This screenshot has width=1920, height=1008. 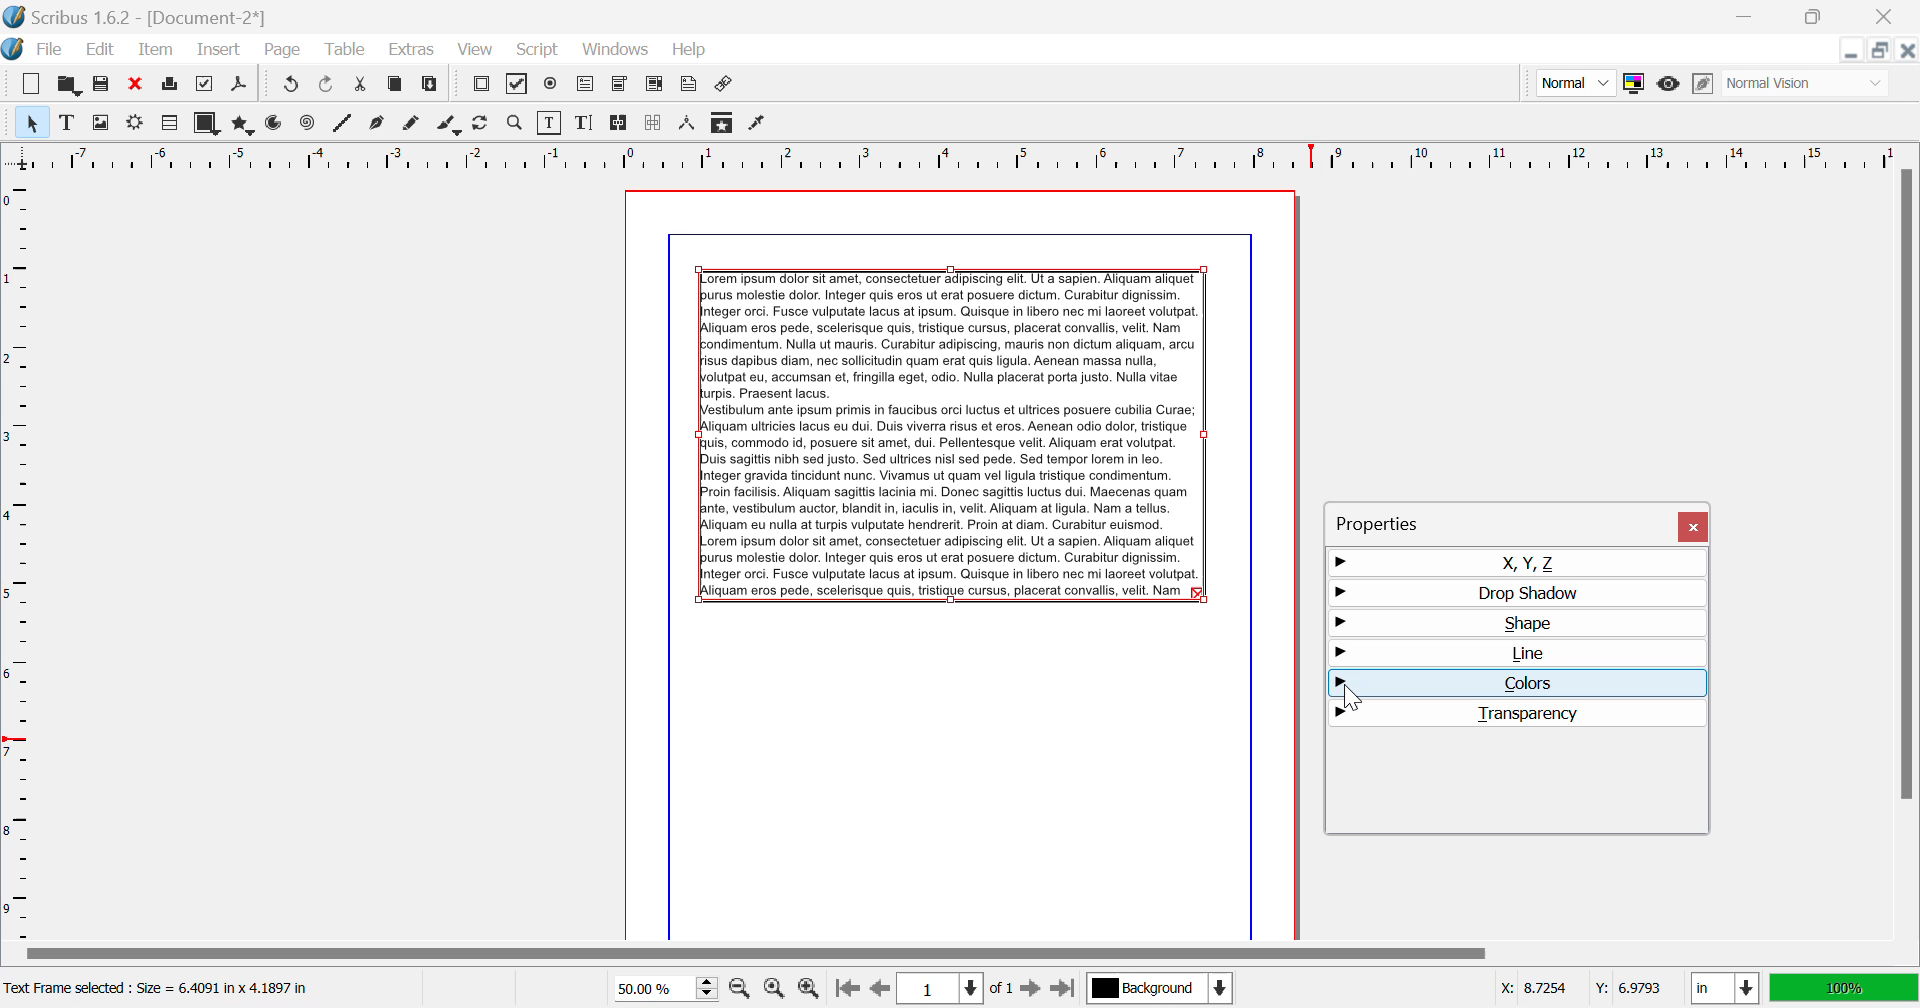 I want to click on Open, so click(x=68, y=83).